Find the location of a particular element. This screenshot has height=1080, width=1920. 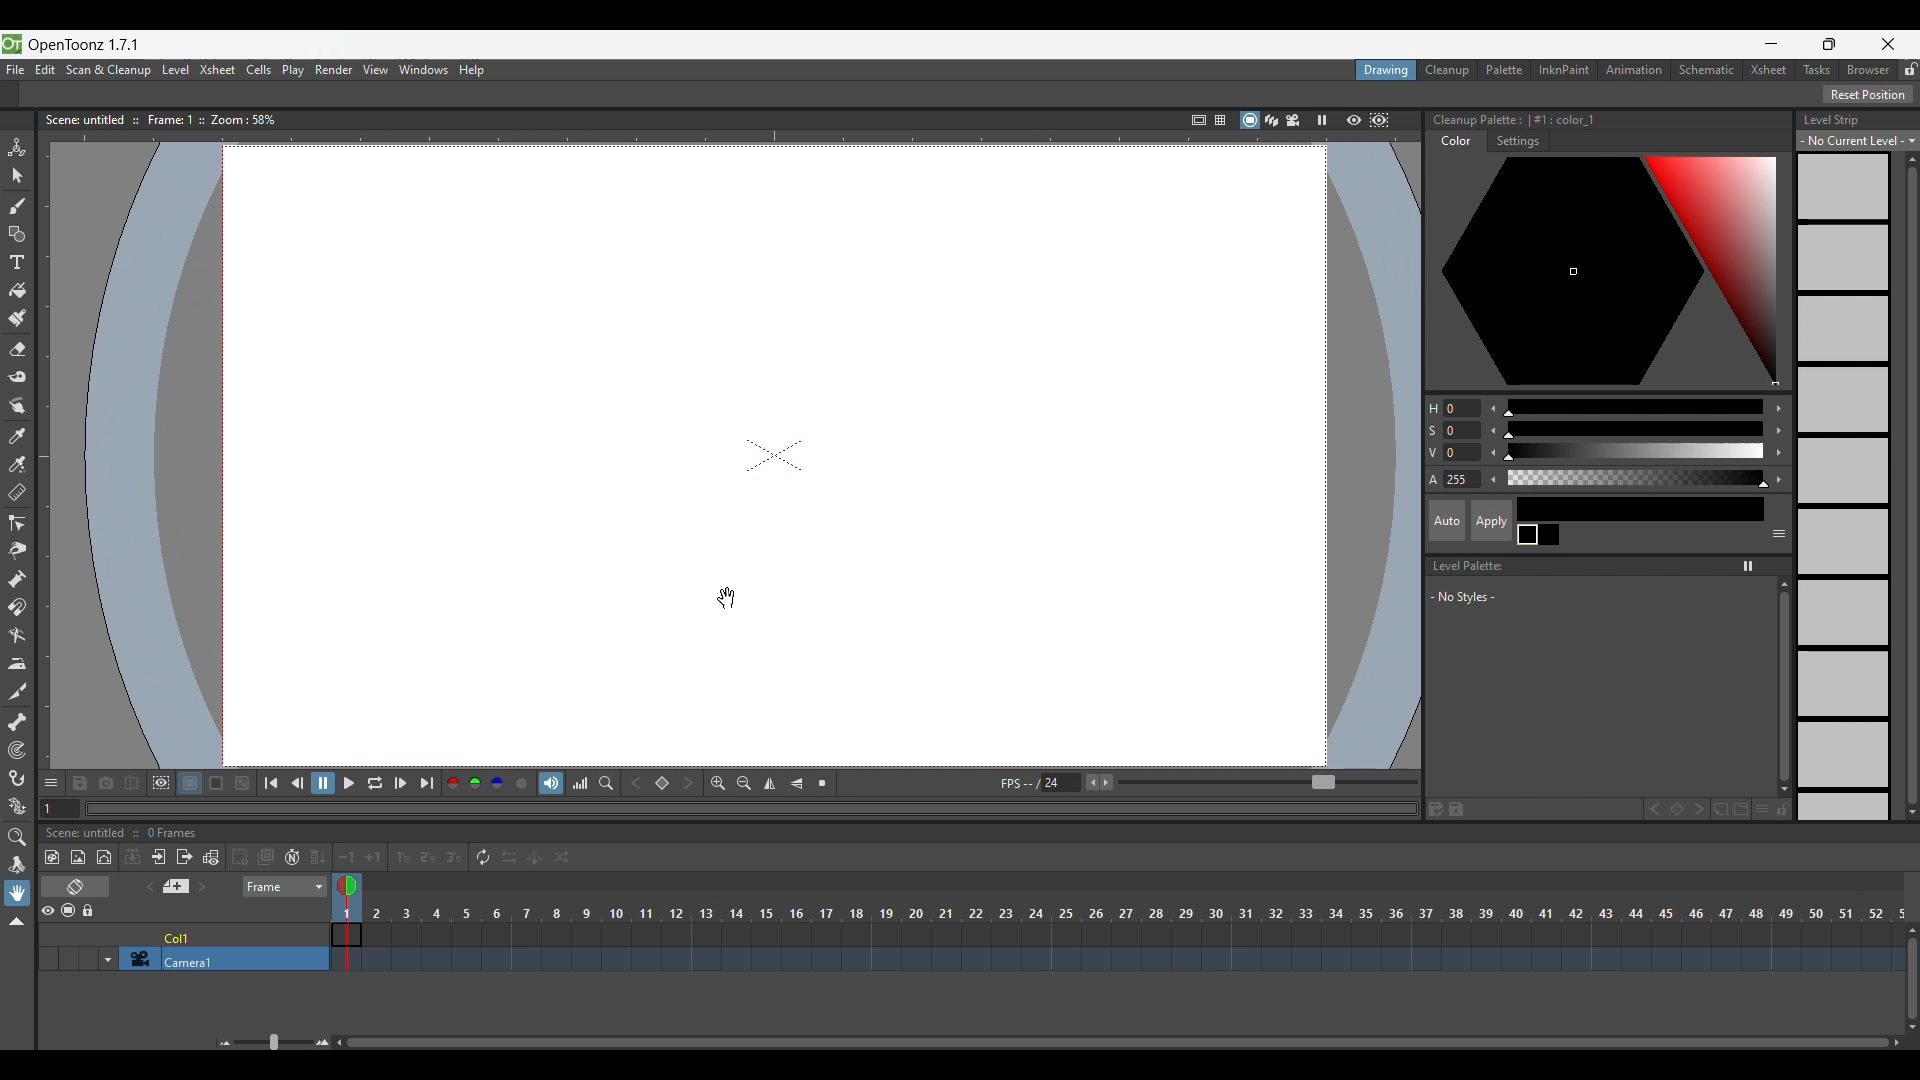

Edit is located at coordinates (45, 70).